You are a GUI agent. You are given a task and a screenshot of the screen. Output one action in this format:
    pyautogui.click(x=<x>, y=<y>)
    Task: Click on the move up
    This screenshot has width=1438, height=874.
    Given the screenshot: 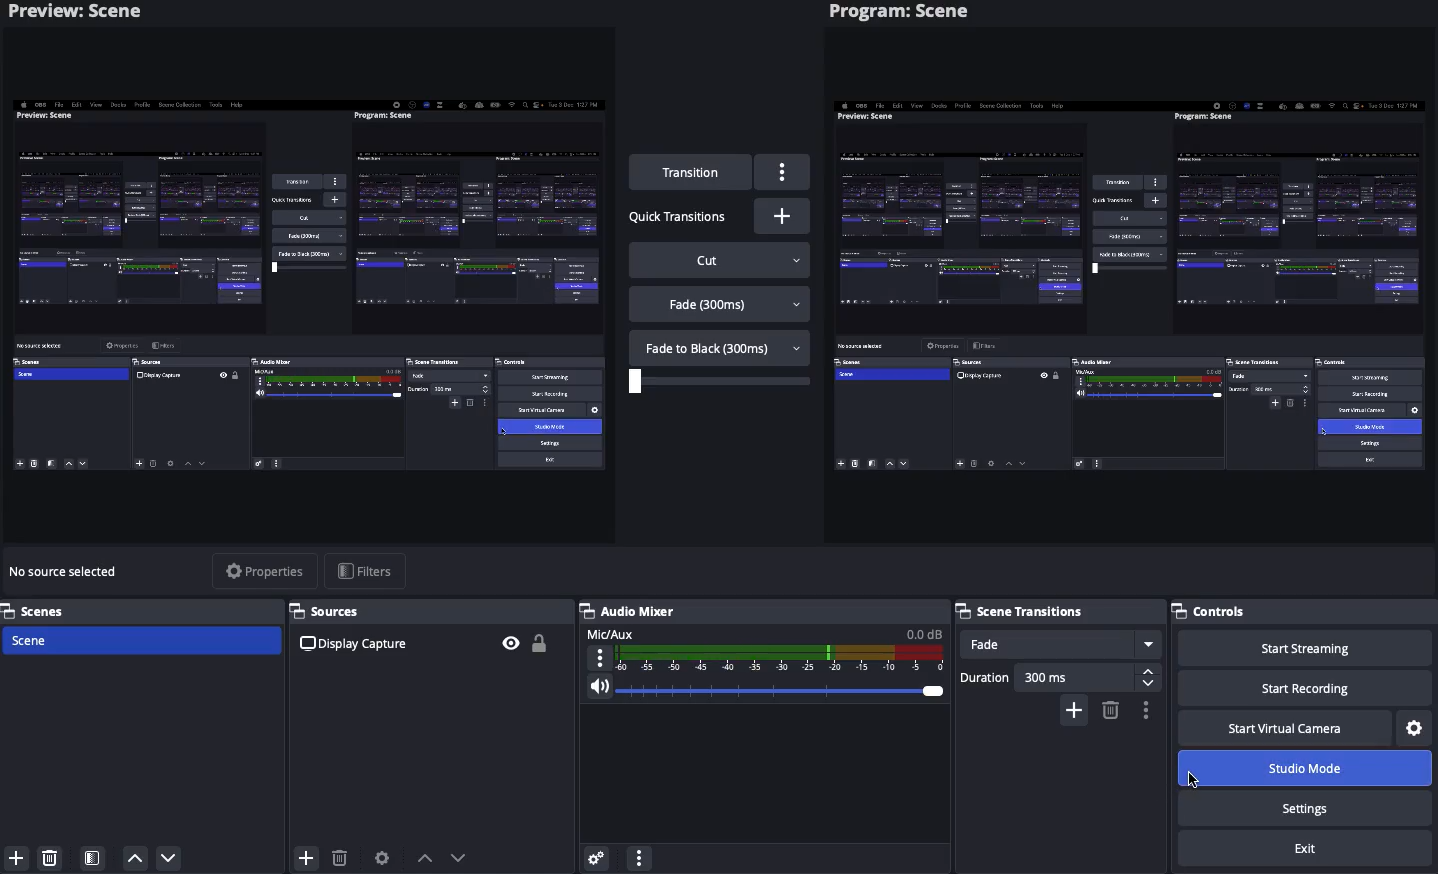 What is the action you would take?
    pyautogui.click(x=136, y=859)
    